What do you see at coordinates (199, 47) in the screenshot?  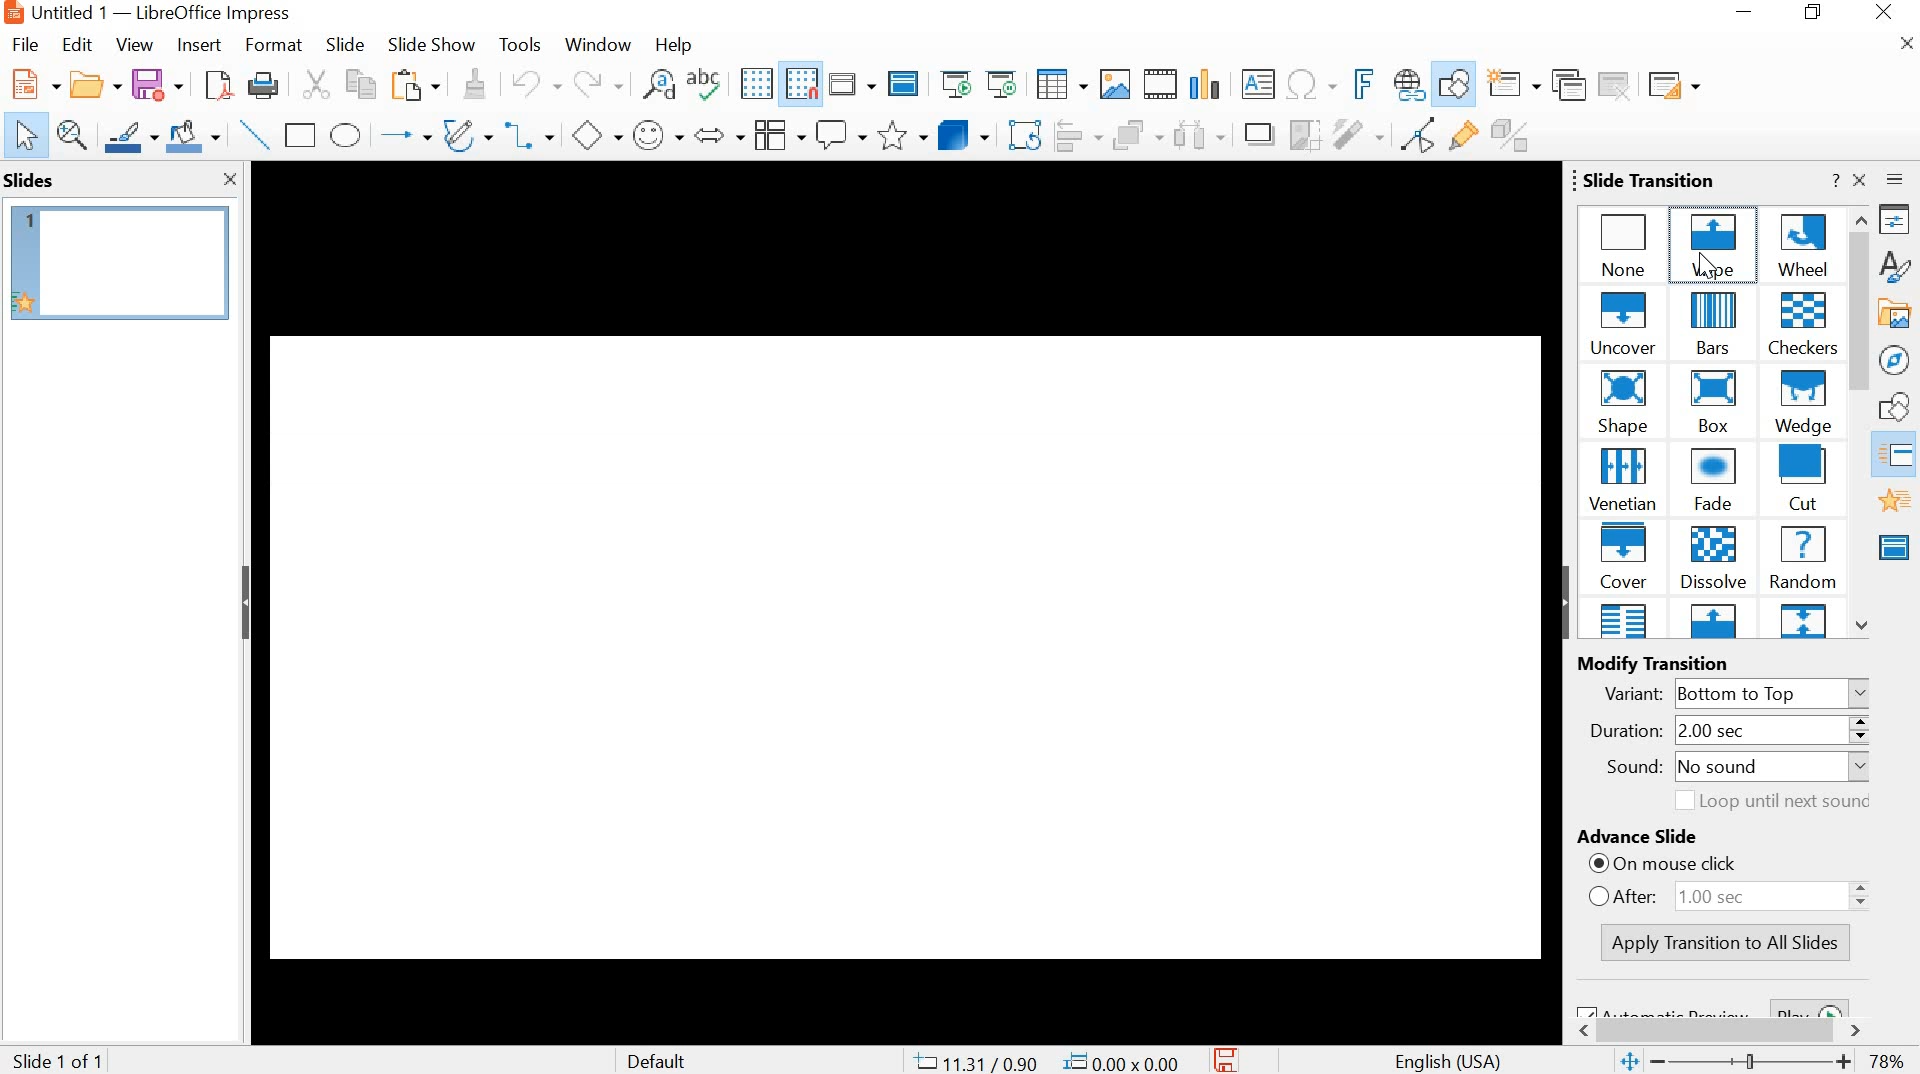 I see `INSERT` at bounding box center [199, 47].